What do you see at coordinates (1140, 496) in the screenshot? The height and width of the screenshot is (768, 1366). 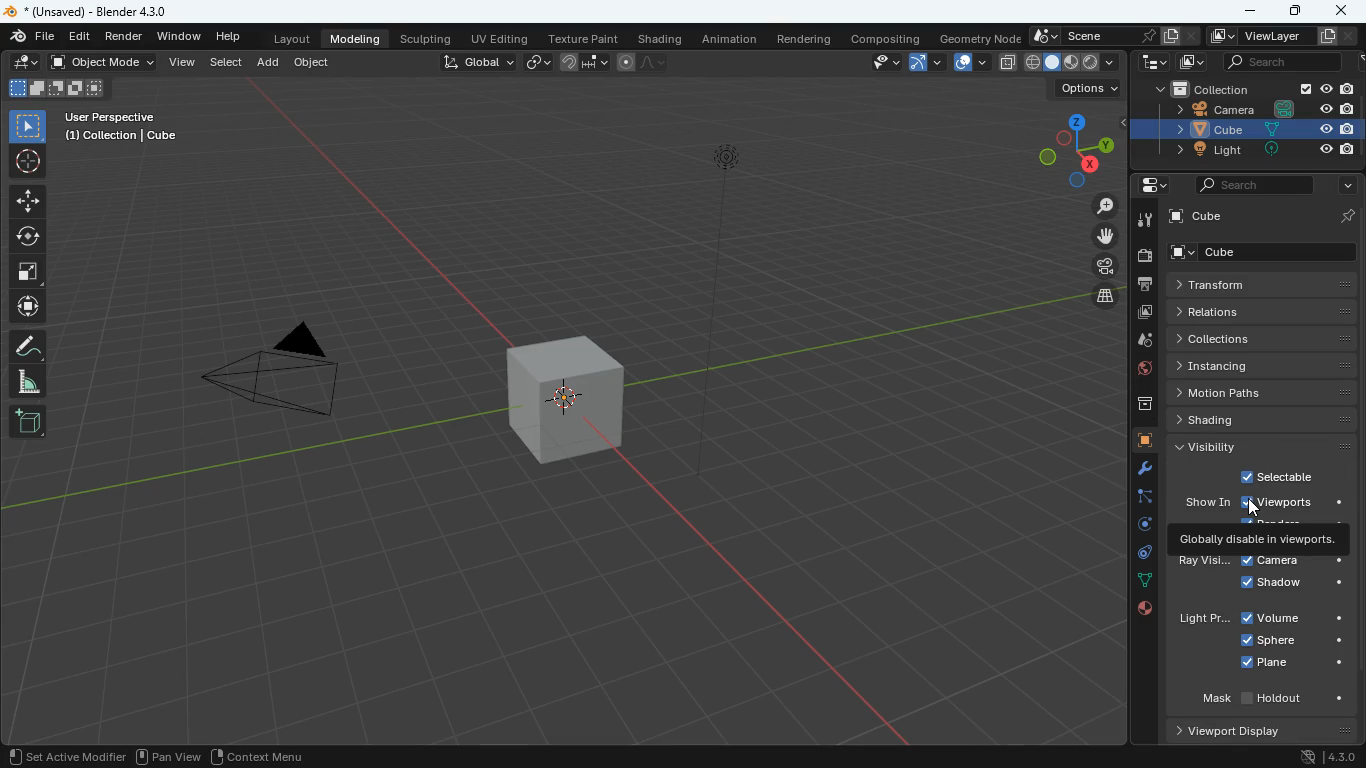 I see `edge` at bounding box center [1140, 496].